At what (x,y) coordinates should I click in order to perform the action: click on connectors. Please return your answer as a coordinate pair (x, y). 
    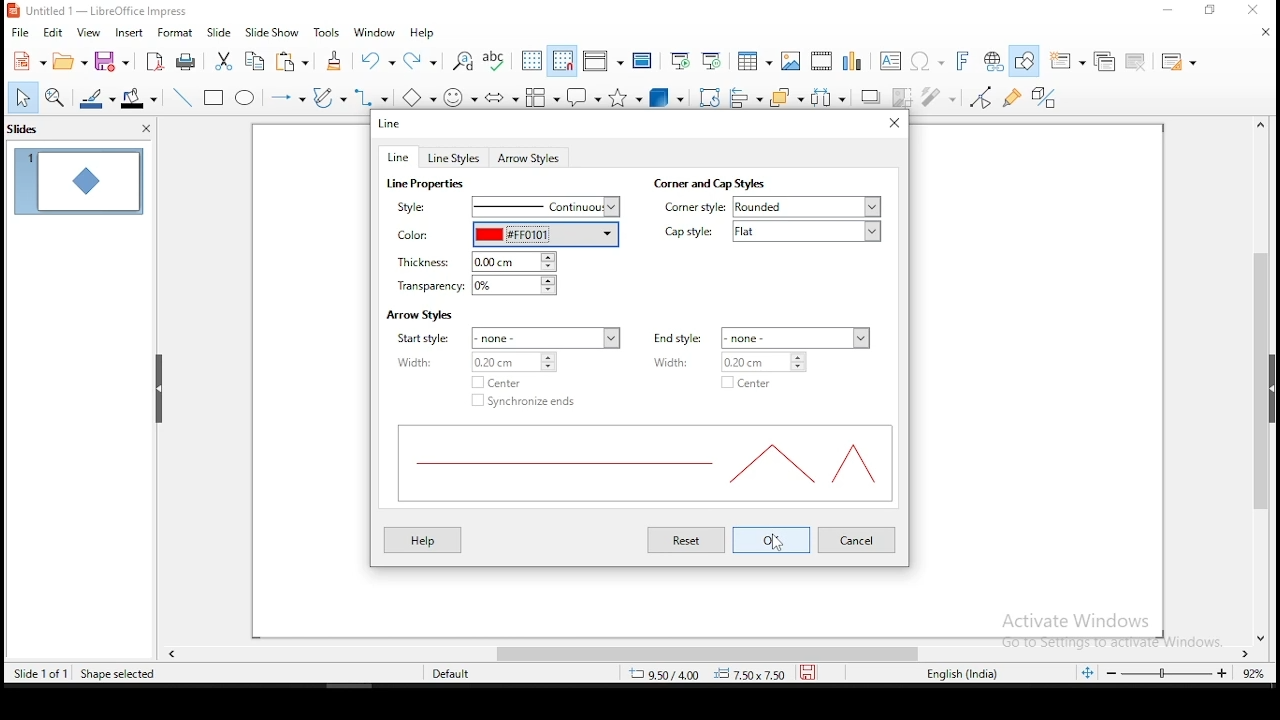
    Looking at the image, I should click on (373, 99).